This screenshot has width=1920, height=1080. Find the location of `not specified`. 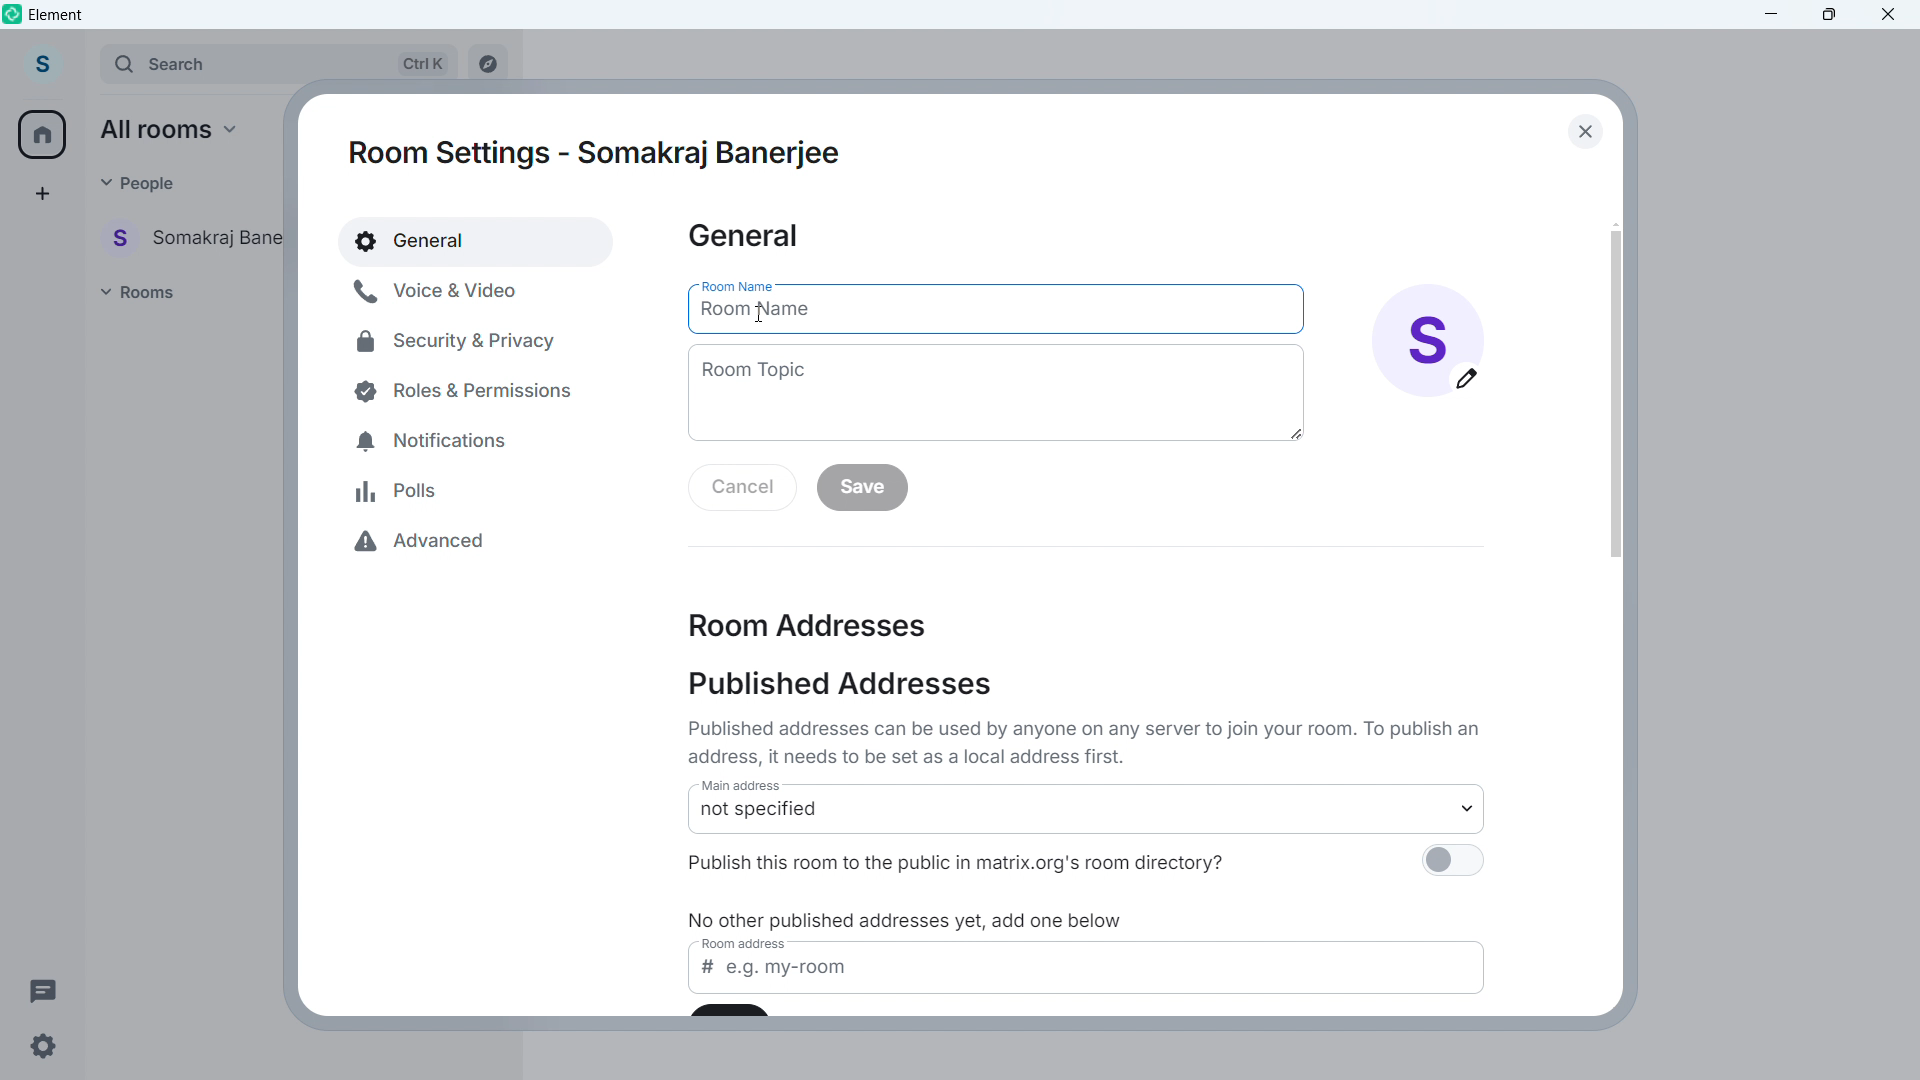

not specified is located at coordinates (1090, 818).